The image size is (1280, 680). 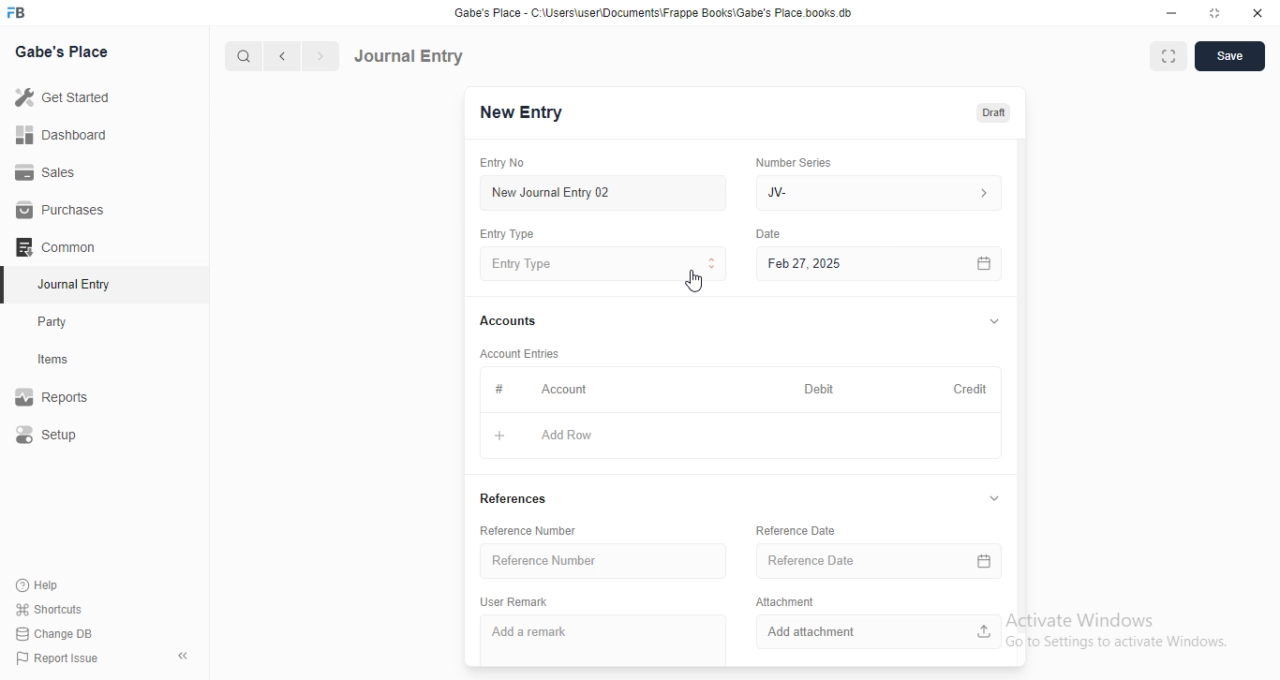 I want to click on Setup, so click(x=49, y=434).